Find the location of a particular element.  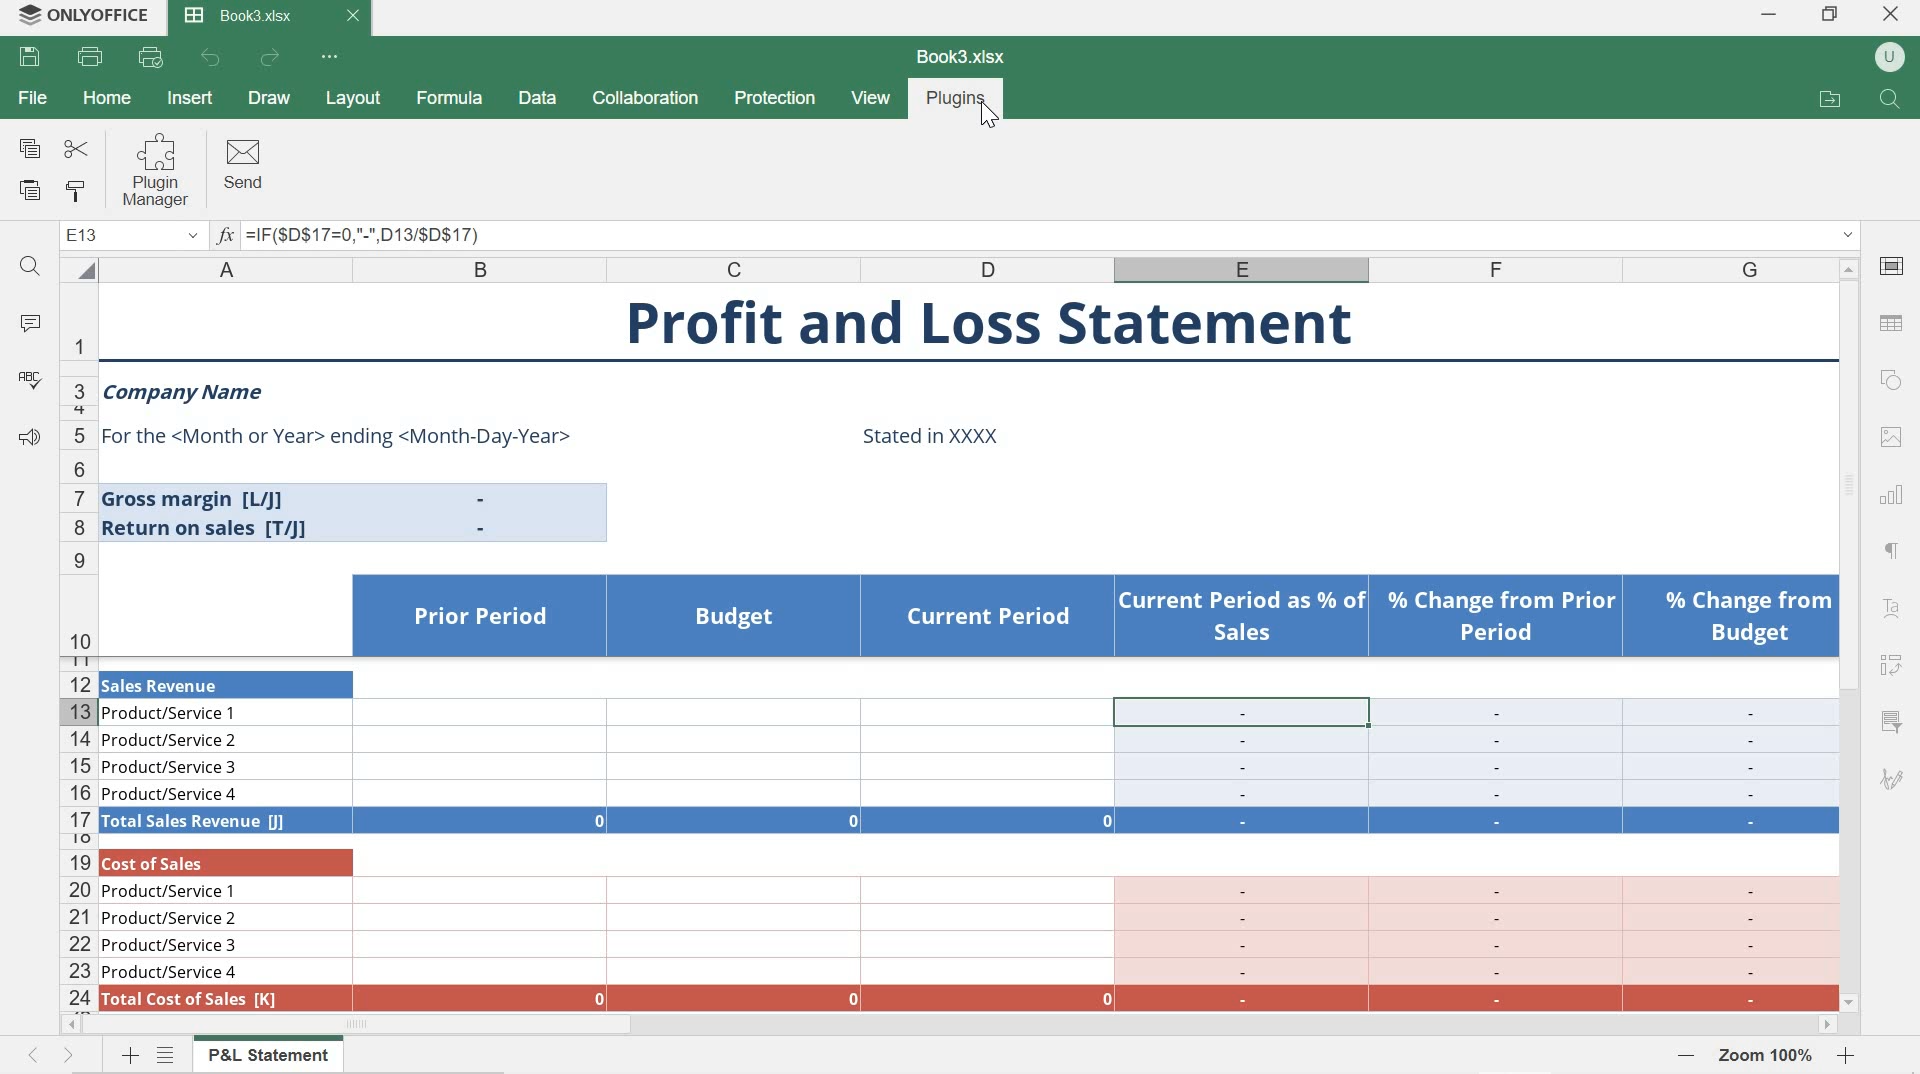

Stated in XXXX is located at coordinates (932, 435).